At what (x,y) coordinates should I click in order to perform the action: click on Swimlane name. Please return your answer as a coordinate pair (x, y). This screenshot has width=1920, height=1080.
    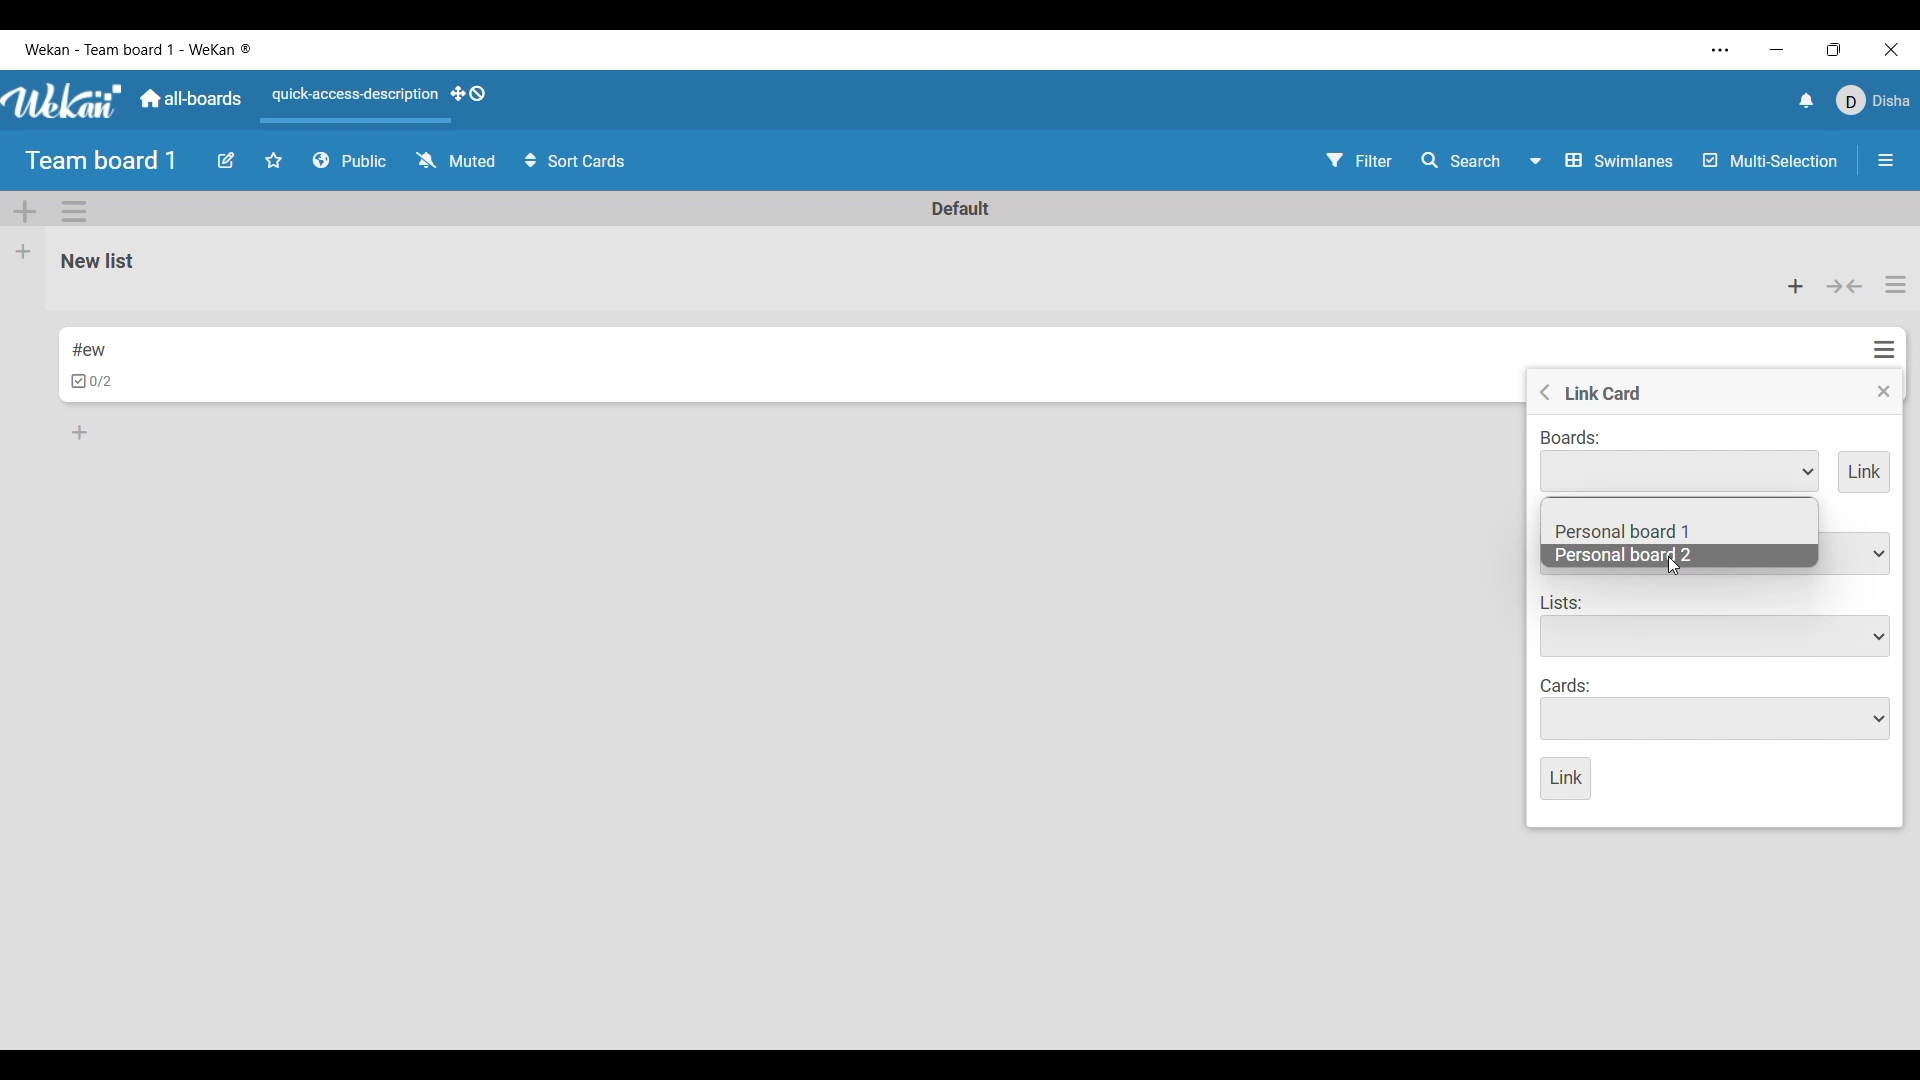
    Looking at the image, I should click on (961, 208).